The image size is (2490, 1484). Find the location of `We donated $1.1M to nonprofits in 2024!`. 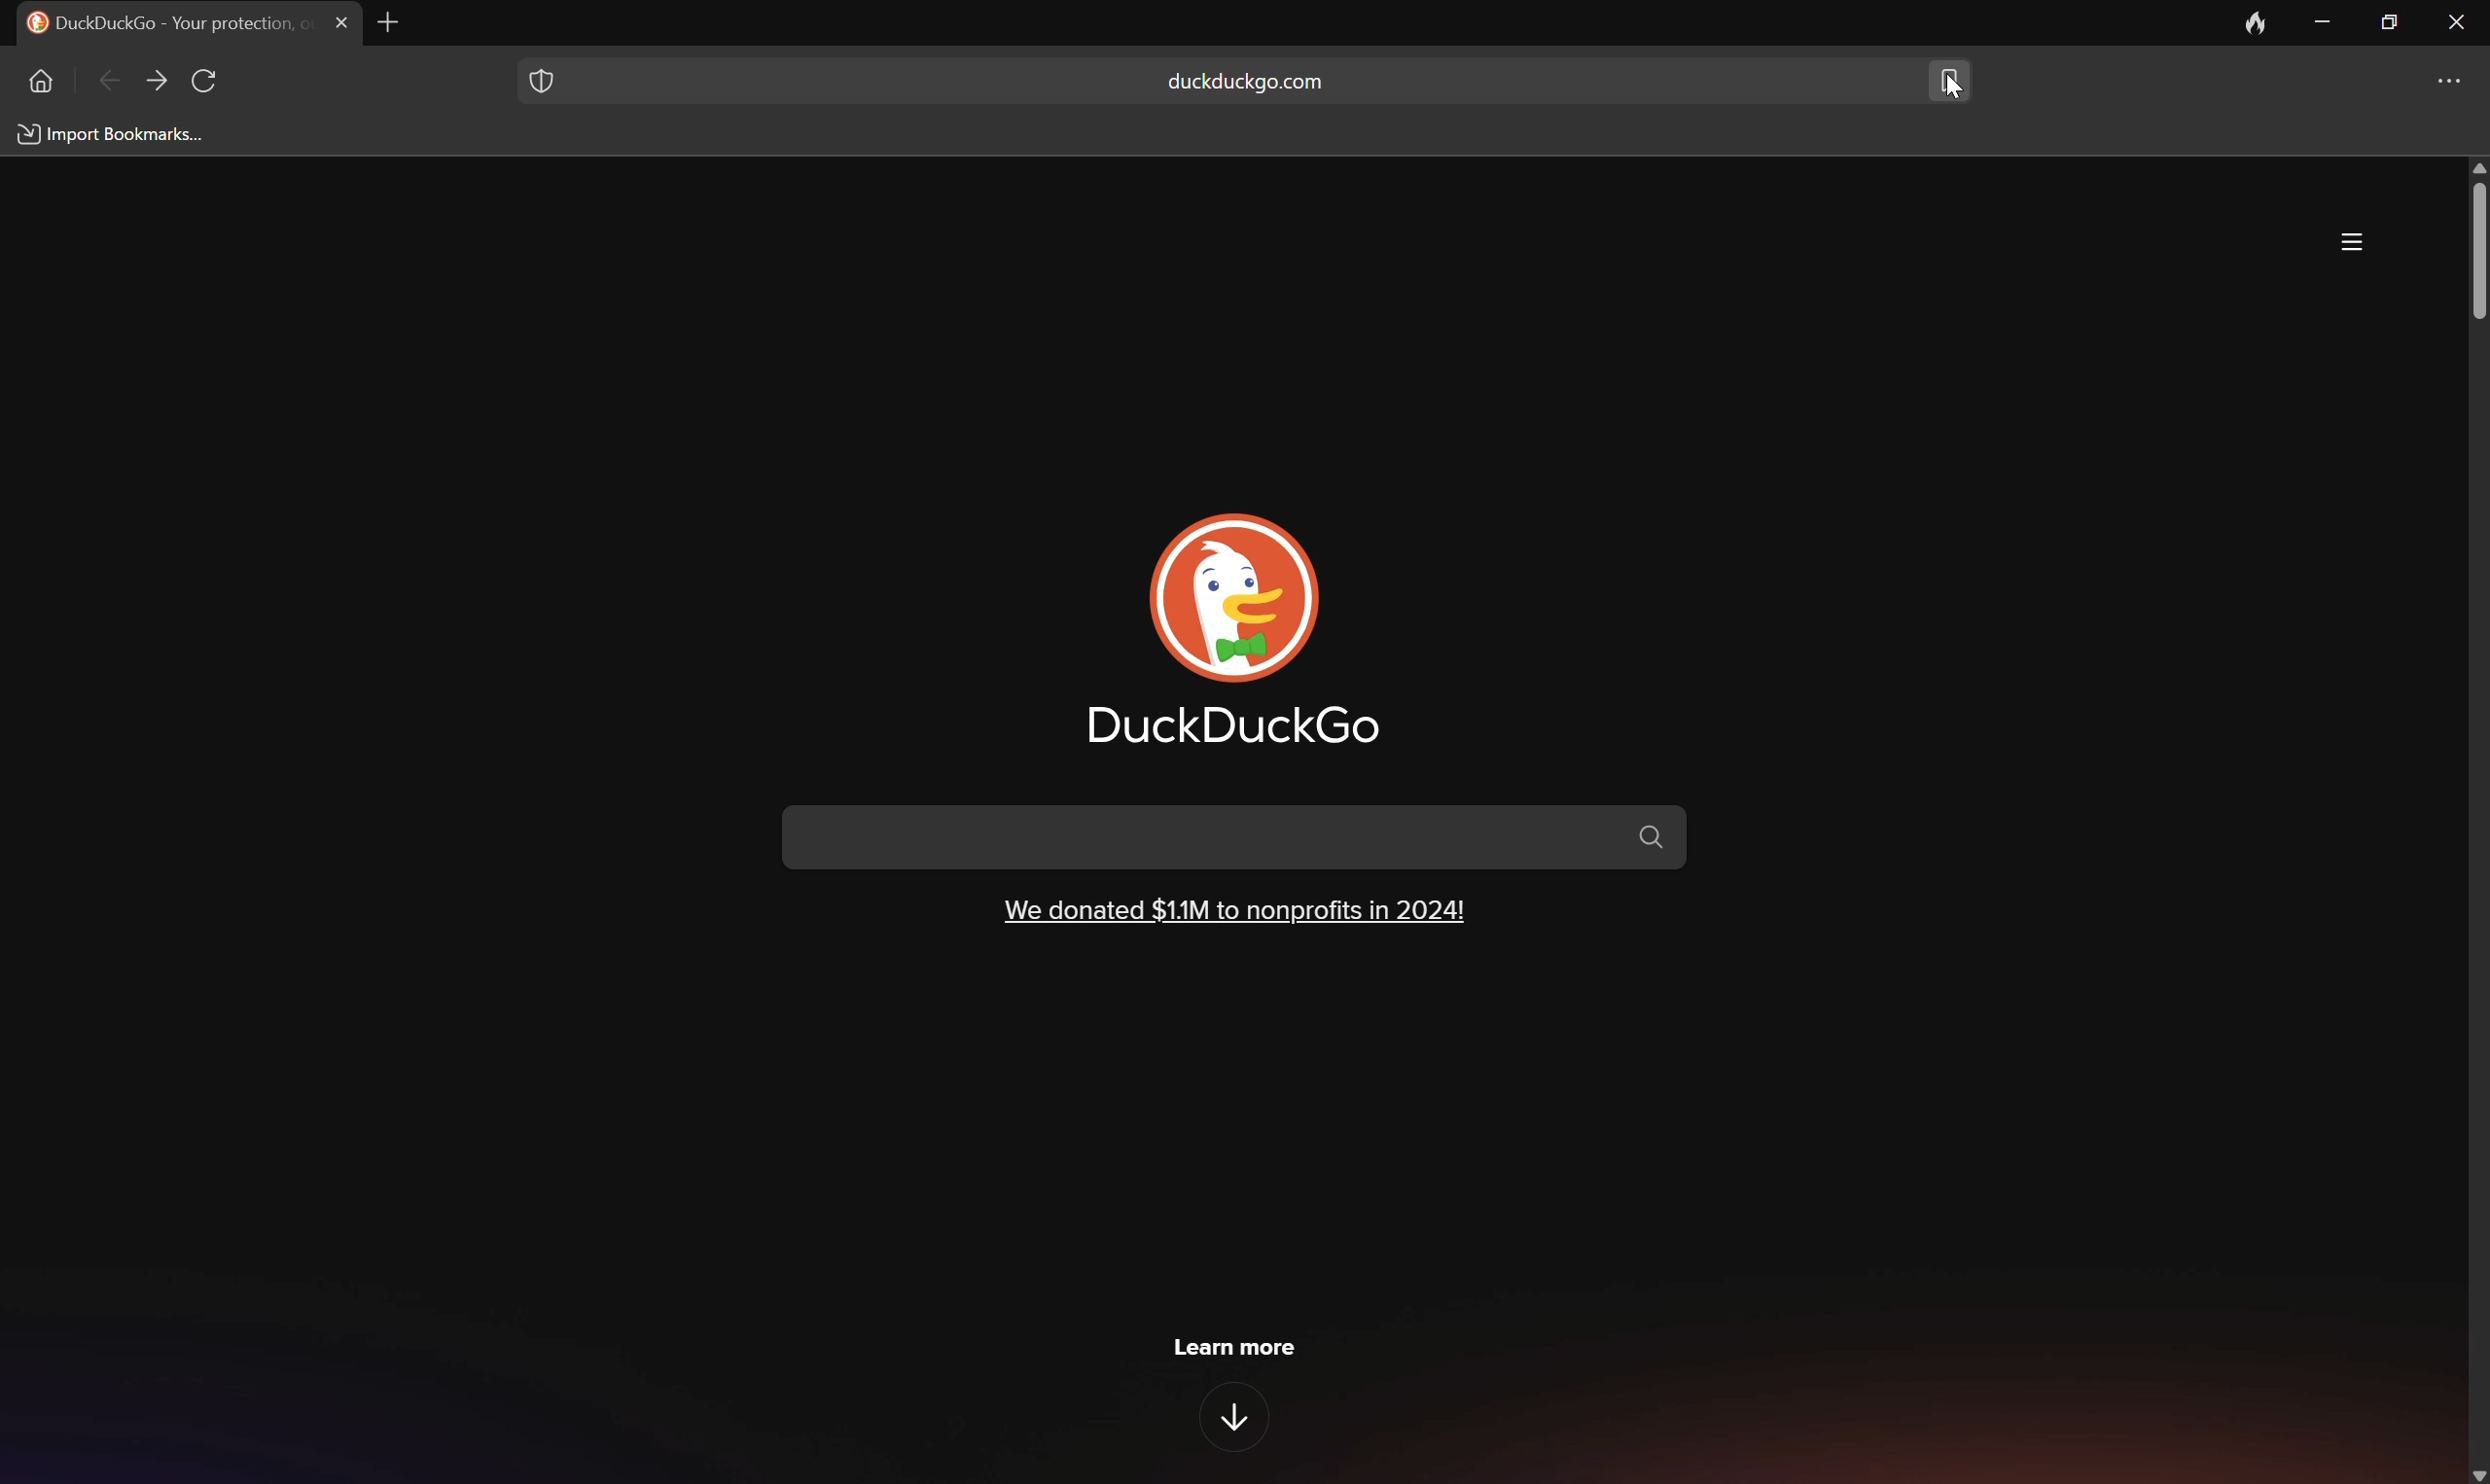

We donated $1.1M to nonprofits in 2024! is located at coordinates (1234, 908).